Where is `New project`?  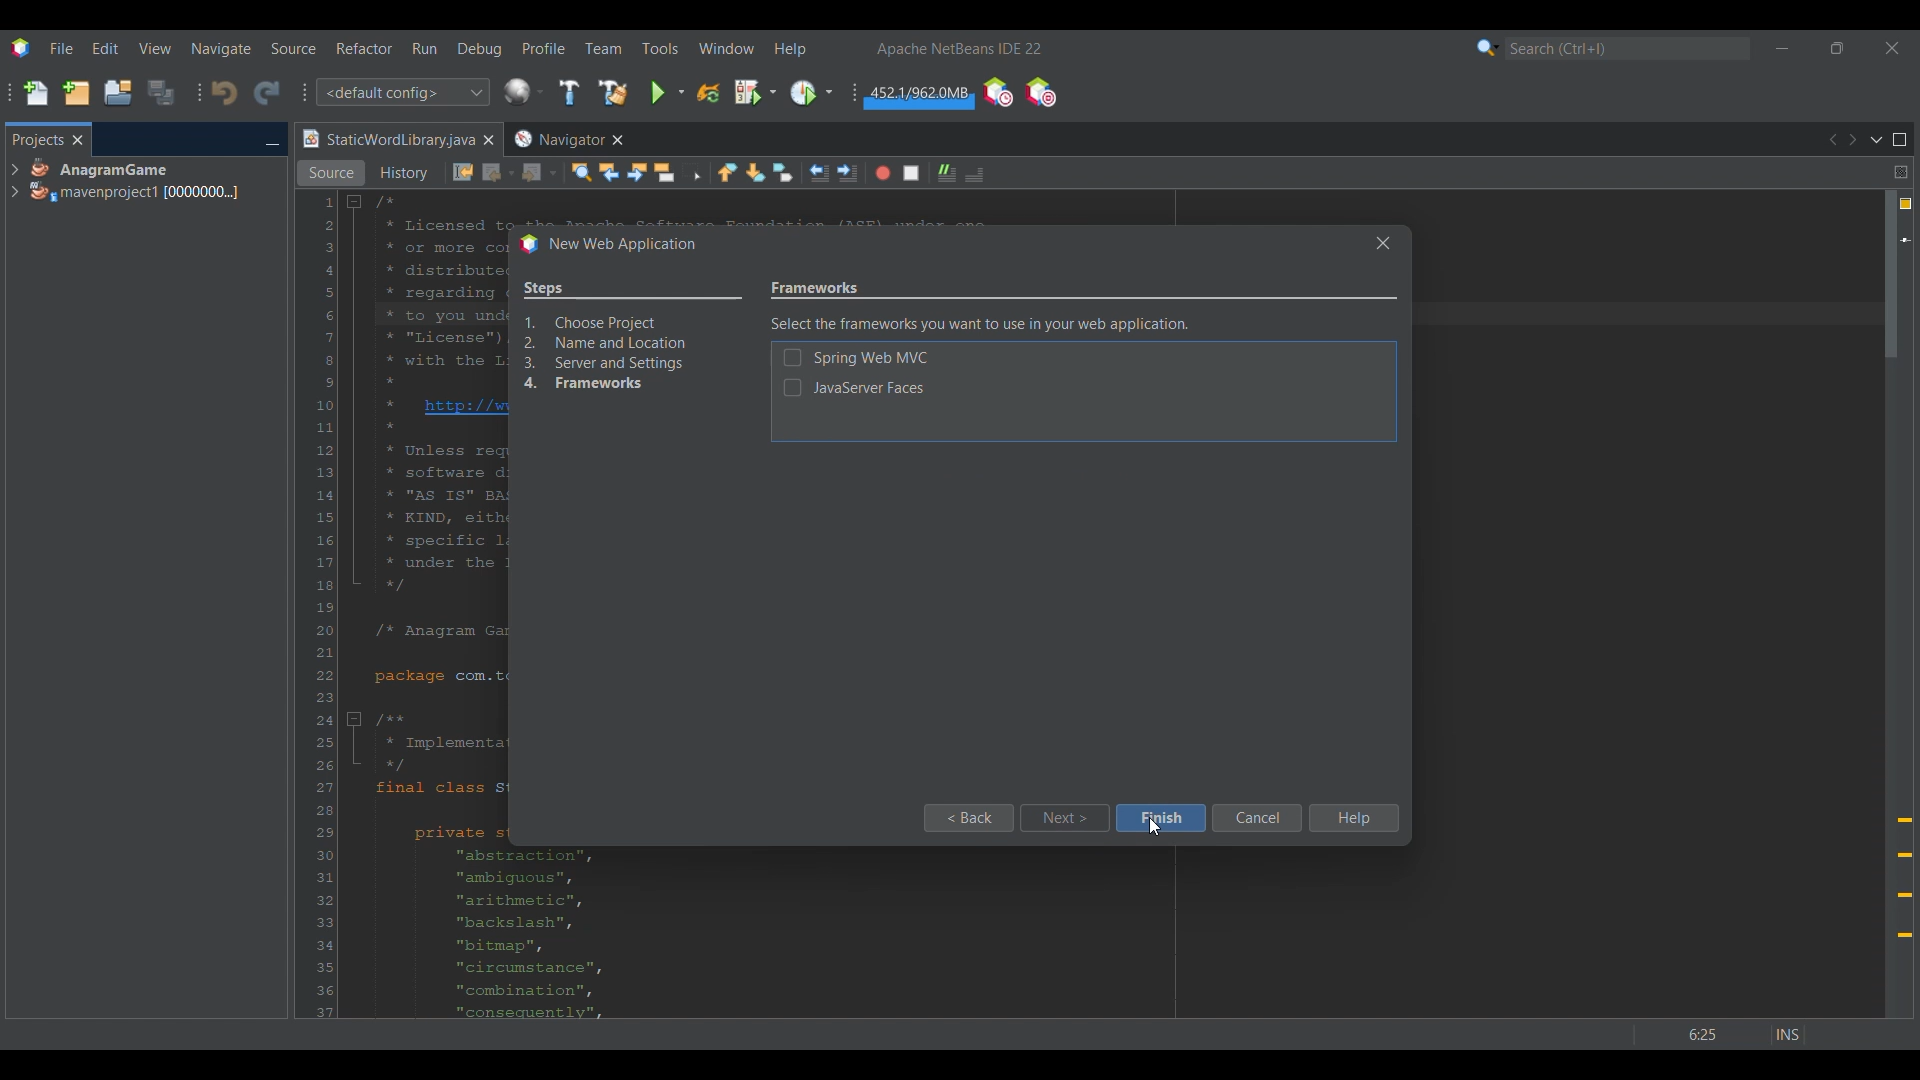
New project is located at coordinates (76, 92).